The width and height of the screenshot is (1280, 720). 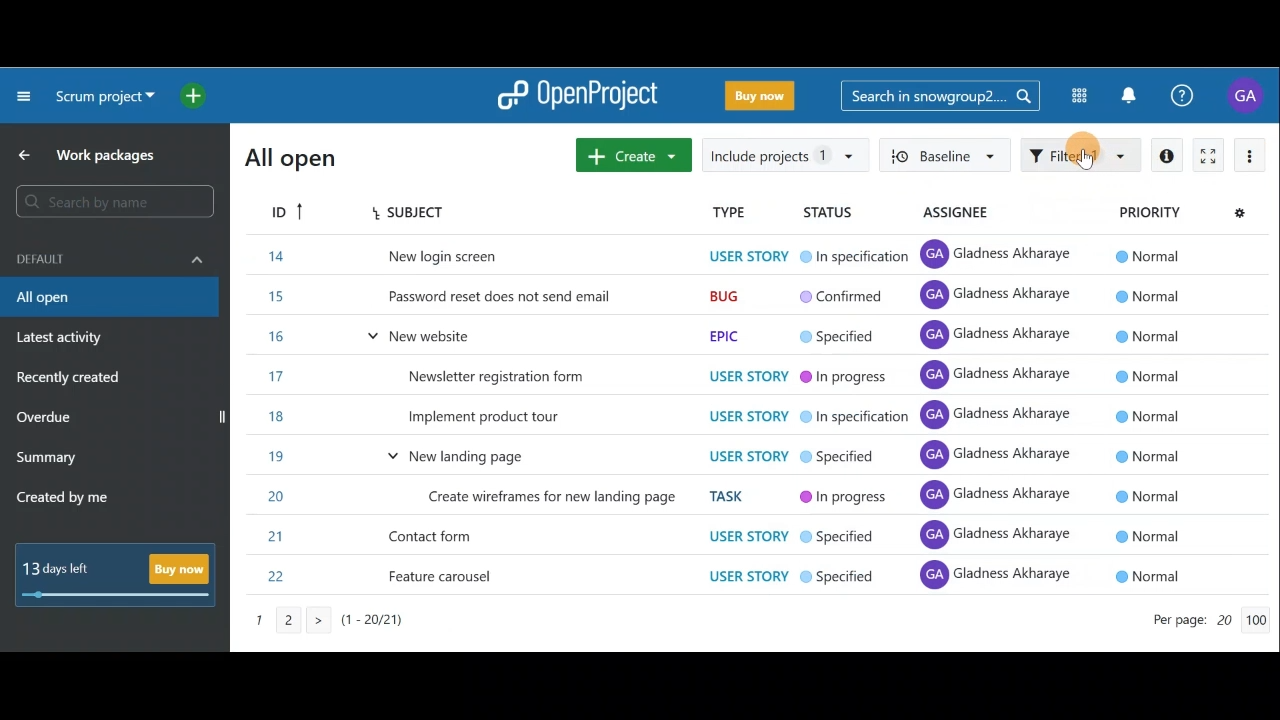 What do you see at coordinates (732, 370) in the screenshot?
I see `Item 4` at bounding box center [732, 370].